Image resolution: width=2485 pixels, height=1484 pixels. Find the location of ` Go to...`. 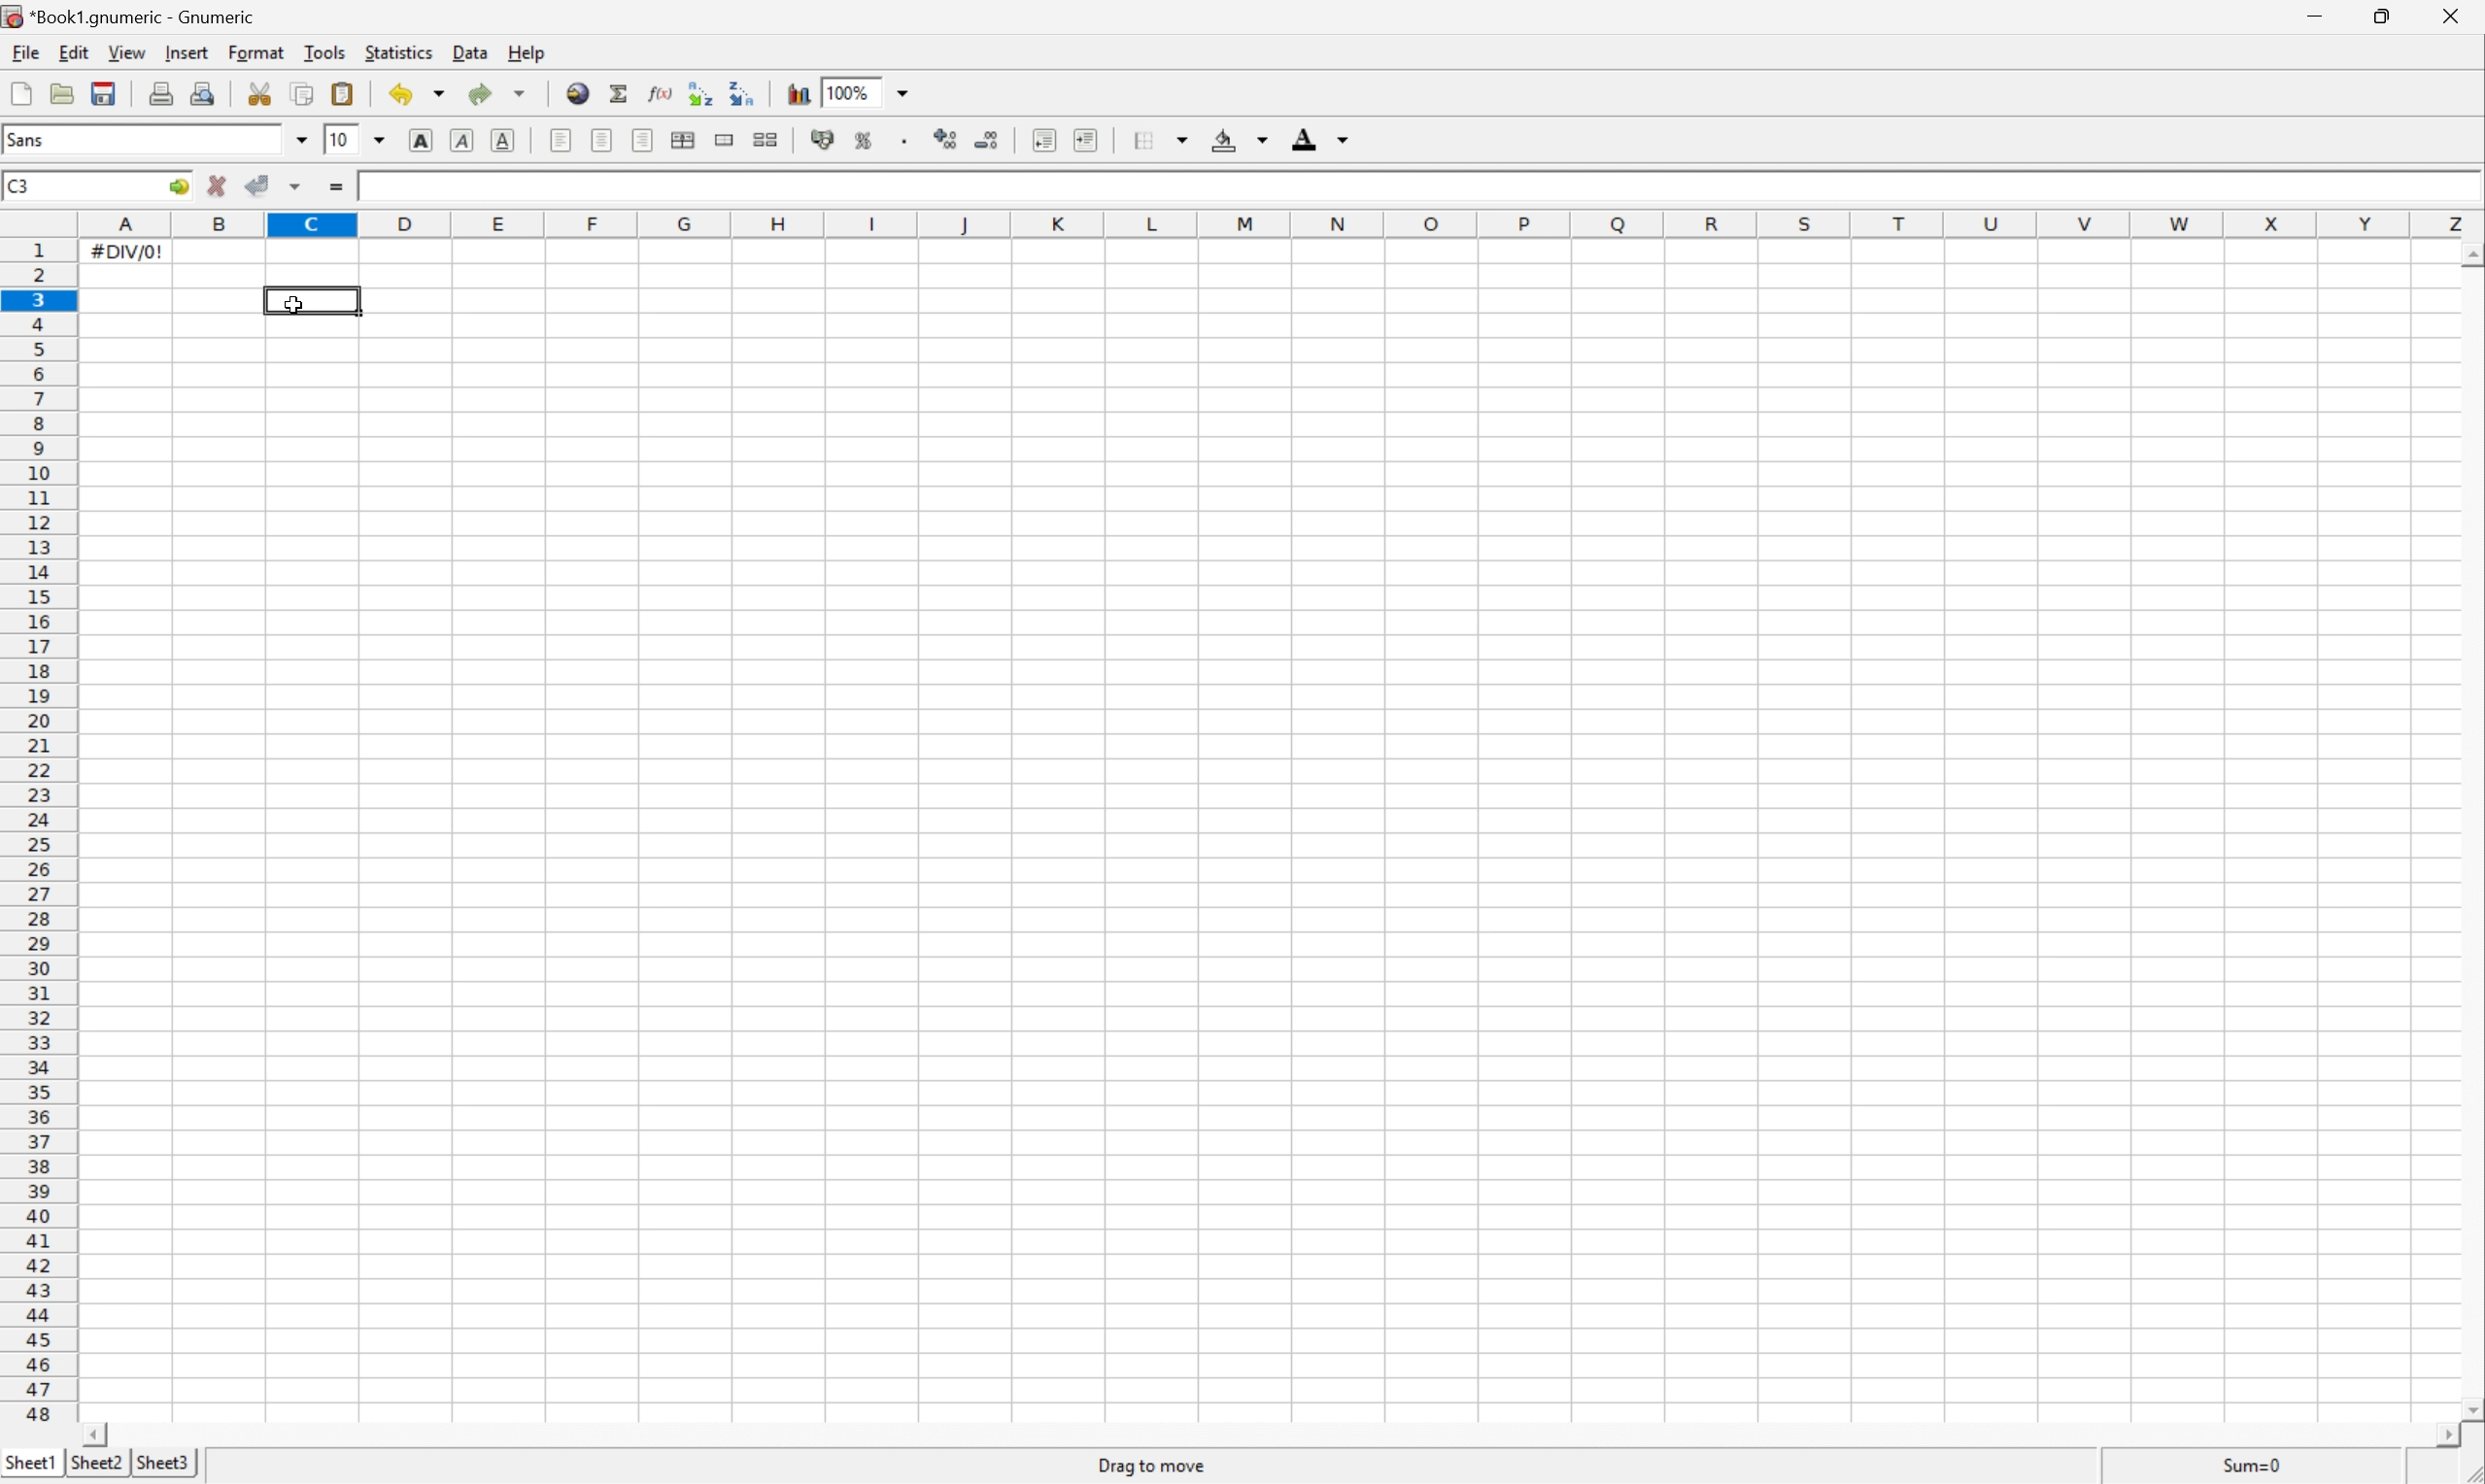

 Go to... is located at coordinates (179, 186).